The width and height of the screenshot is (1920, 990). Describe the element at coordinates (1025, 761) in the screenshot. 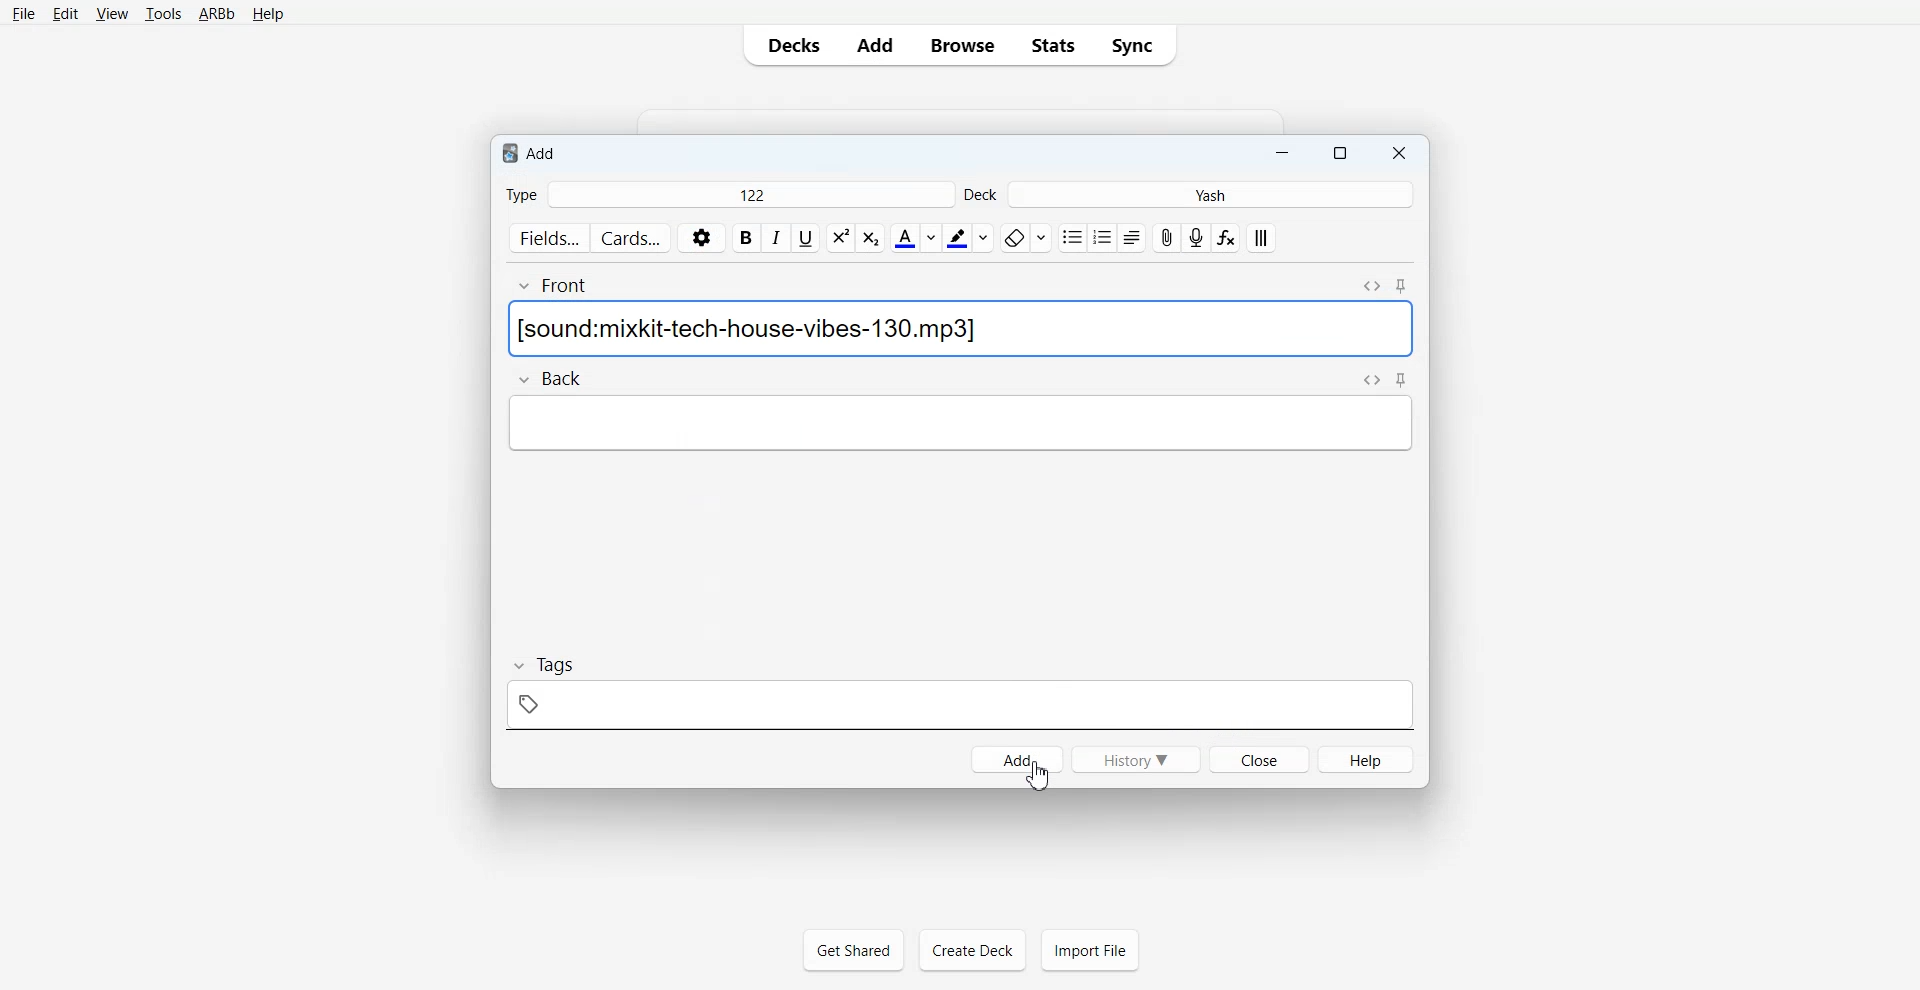

I see `add` at that location.